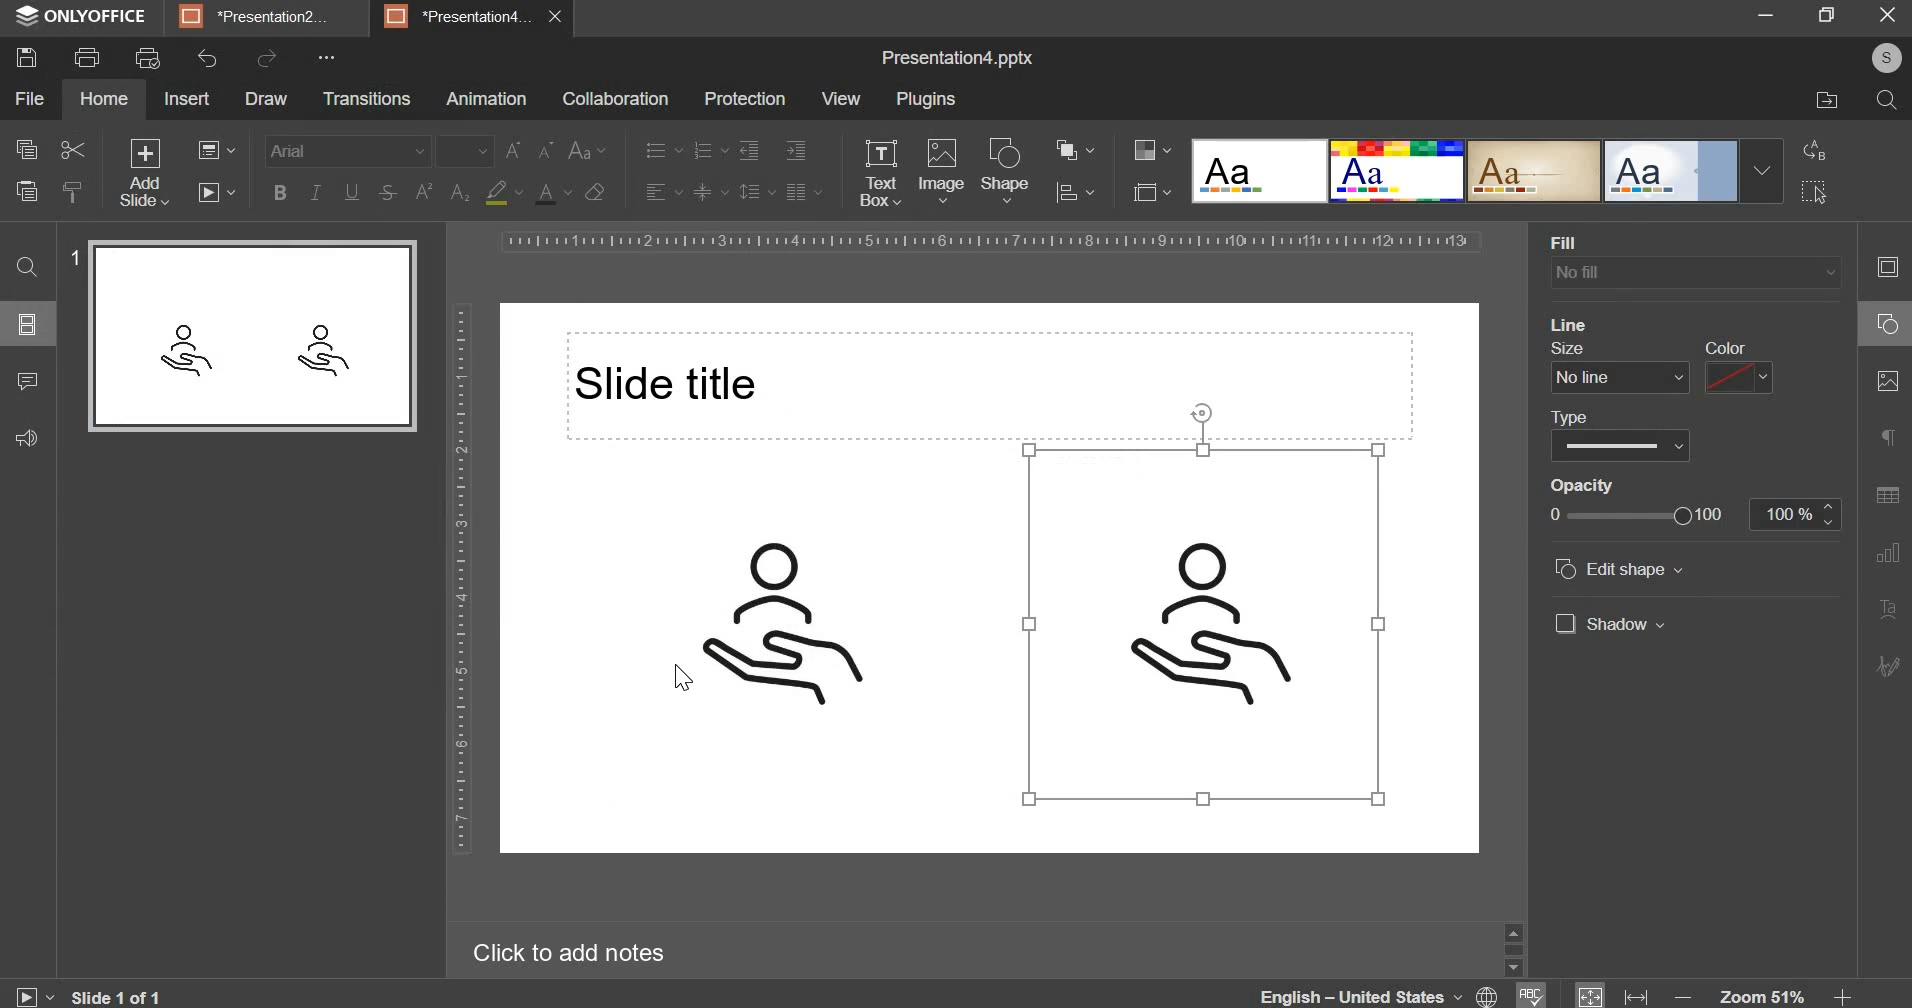 The width and height of the screenshot is (1912, 1008). I want to click on shape, so click(1006, 170).